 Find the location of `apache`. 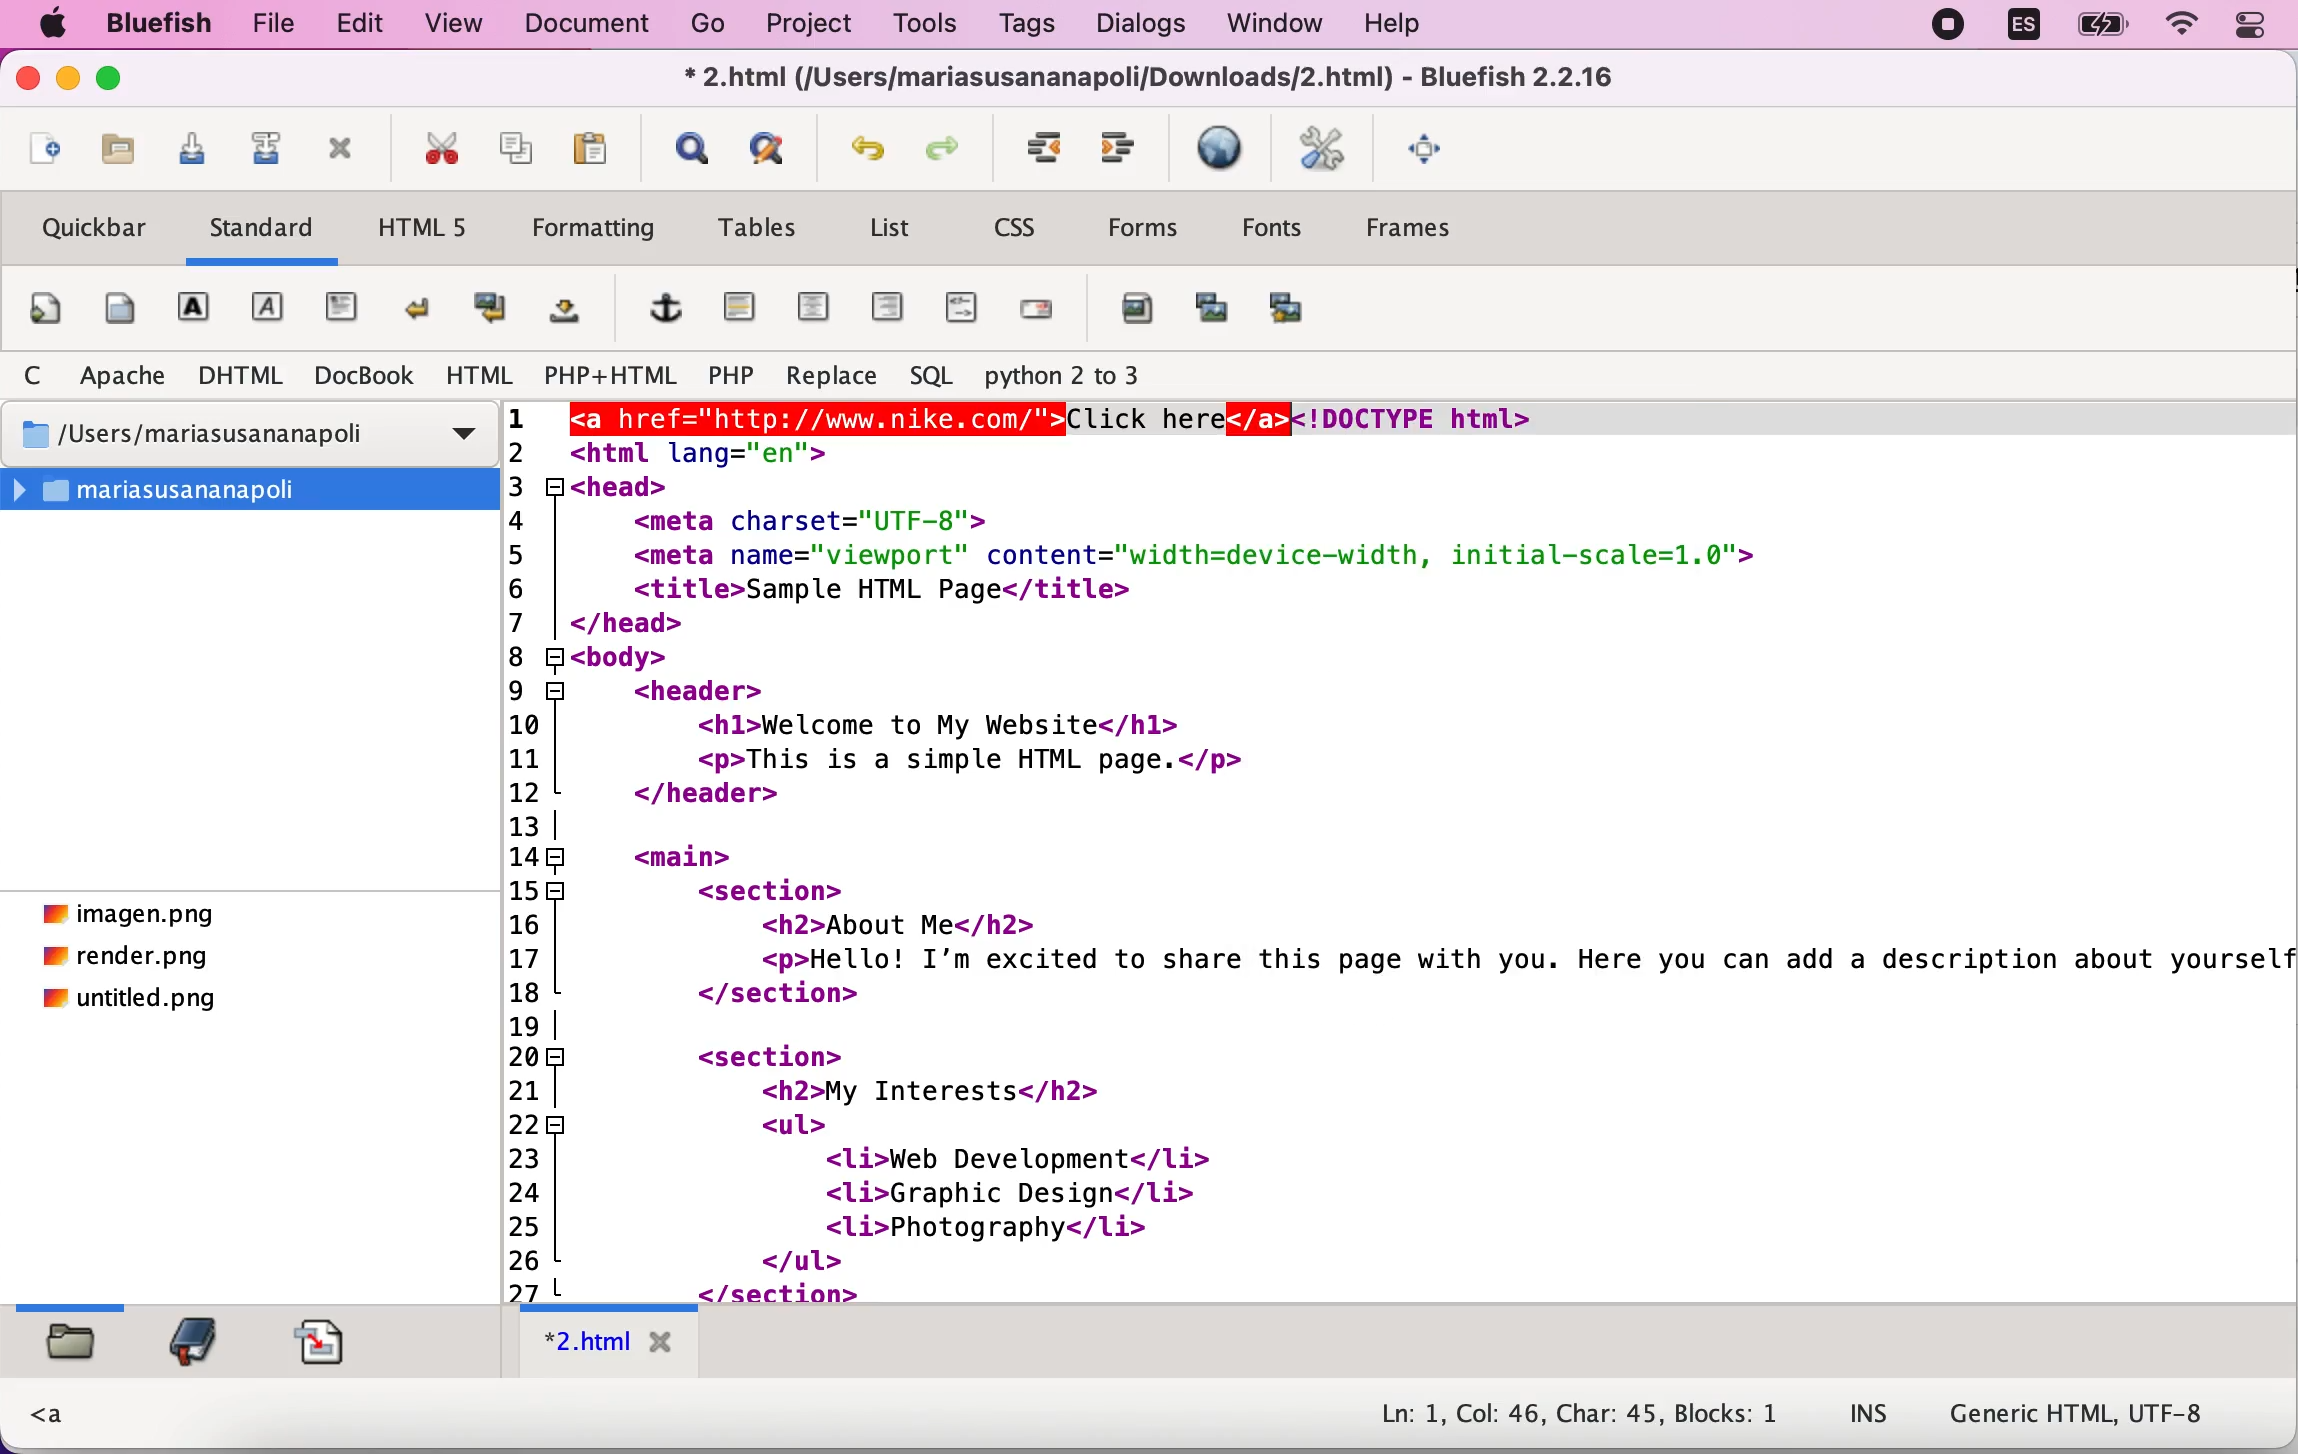

apache is located at coordinates (121, 375).